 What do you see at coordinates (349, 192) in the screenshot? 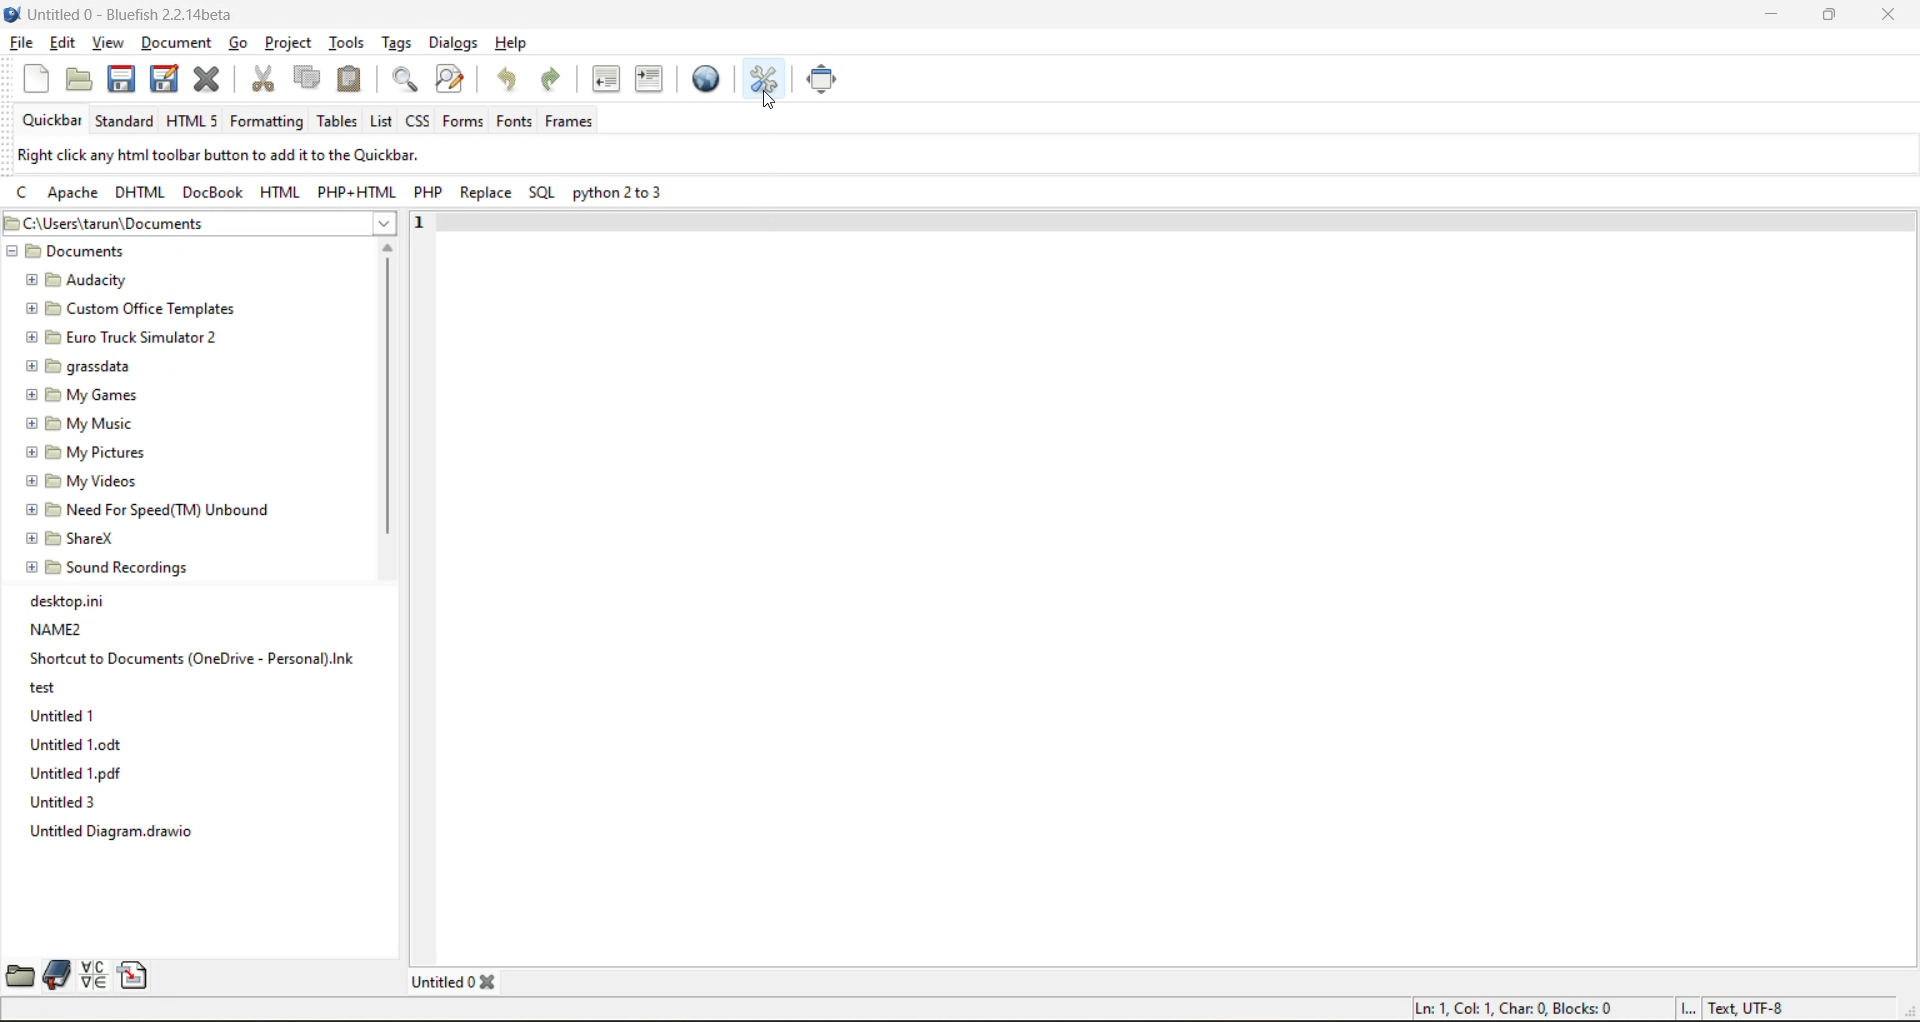
I see `php html` at bounding box center [349, 192].